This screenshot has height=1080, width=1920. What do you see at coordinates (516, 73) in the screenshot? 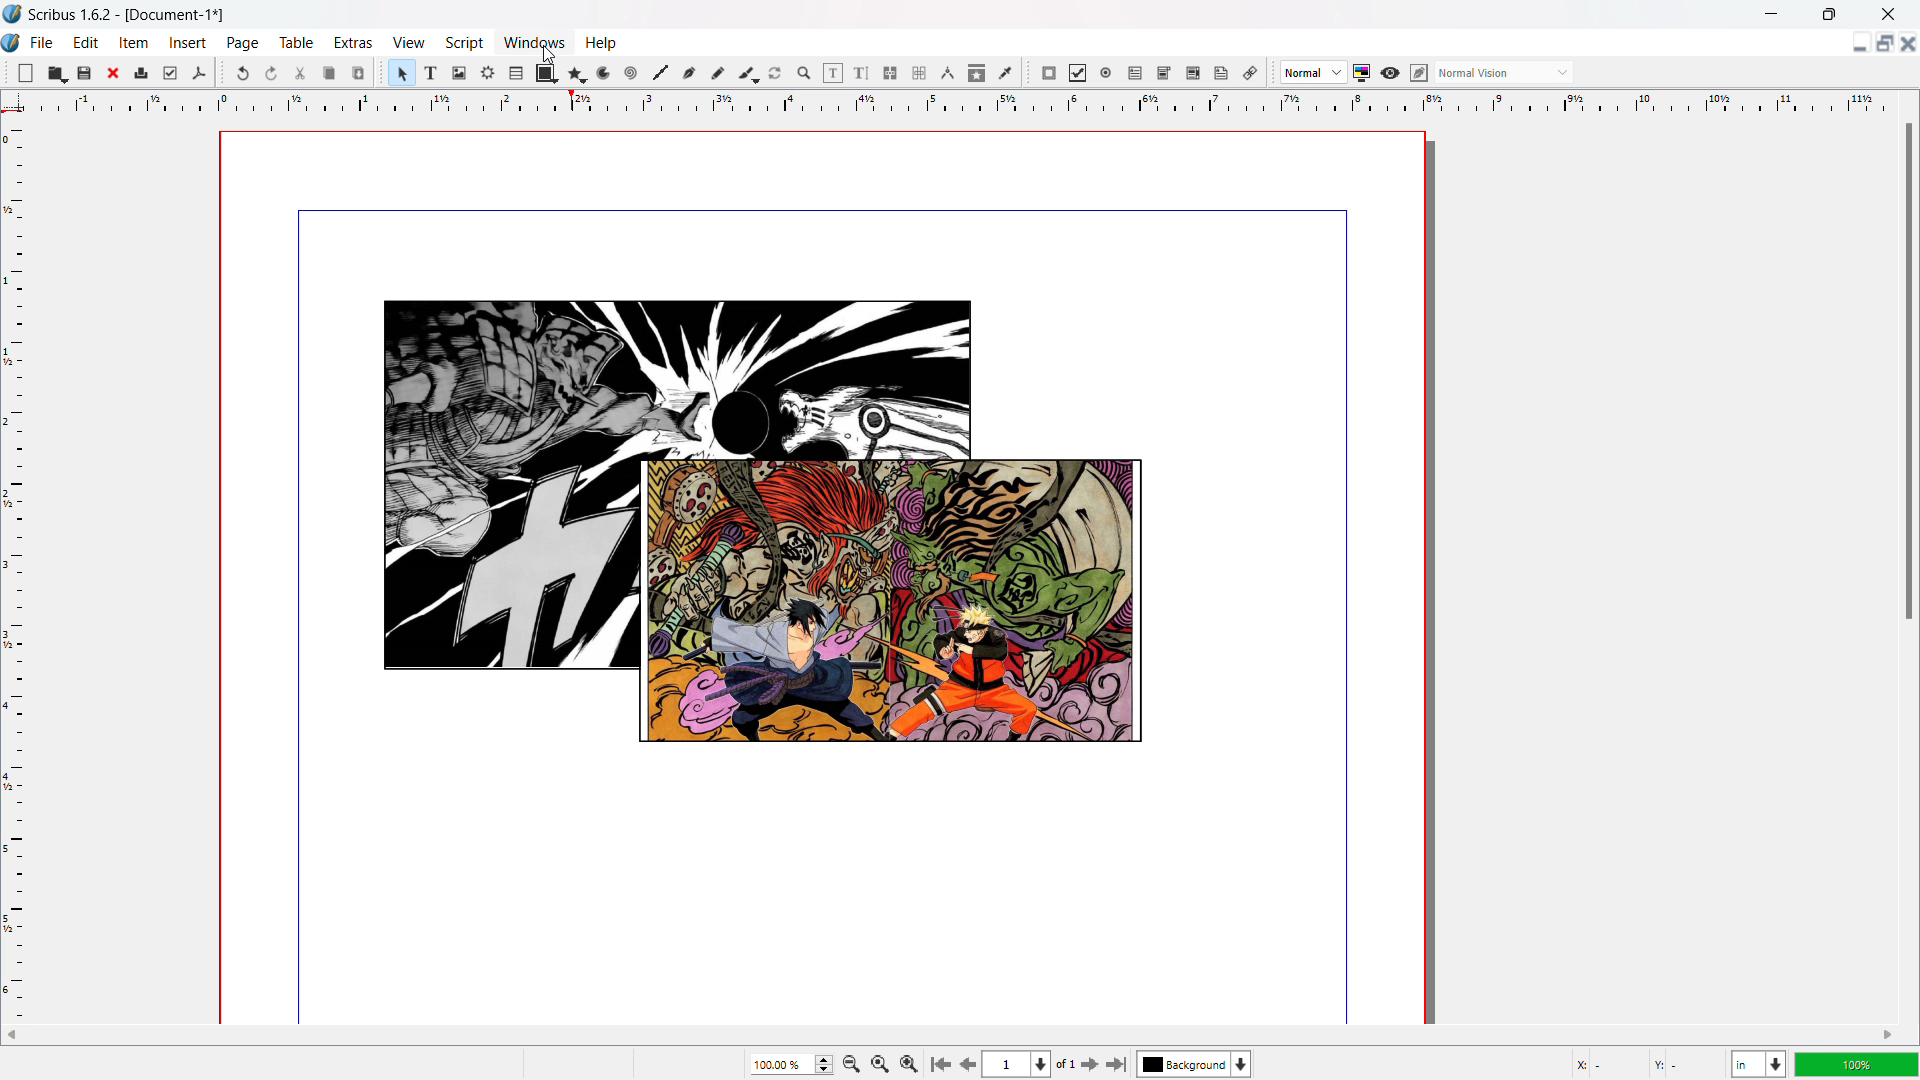
I see `table` at bounding box center [516, 73].